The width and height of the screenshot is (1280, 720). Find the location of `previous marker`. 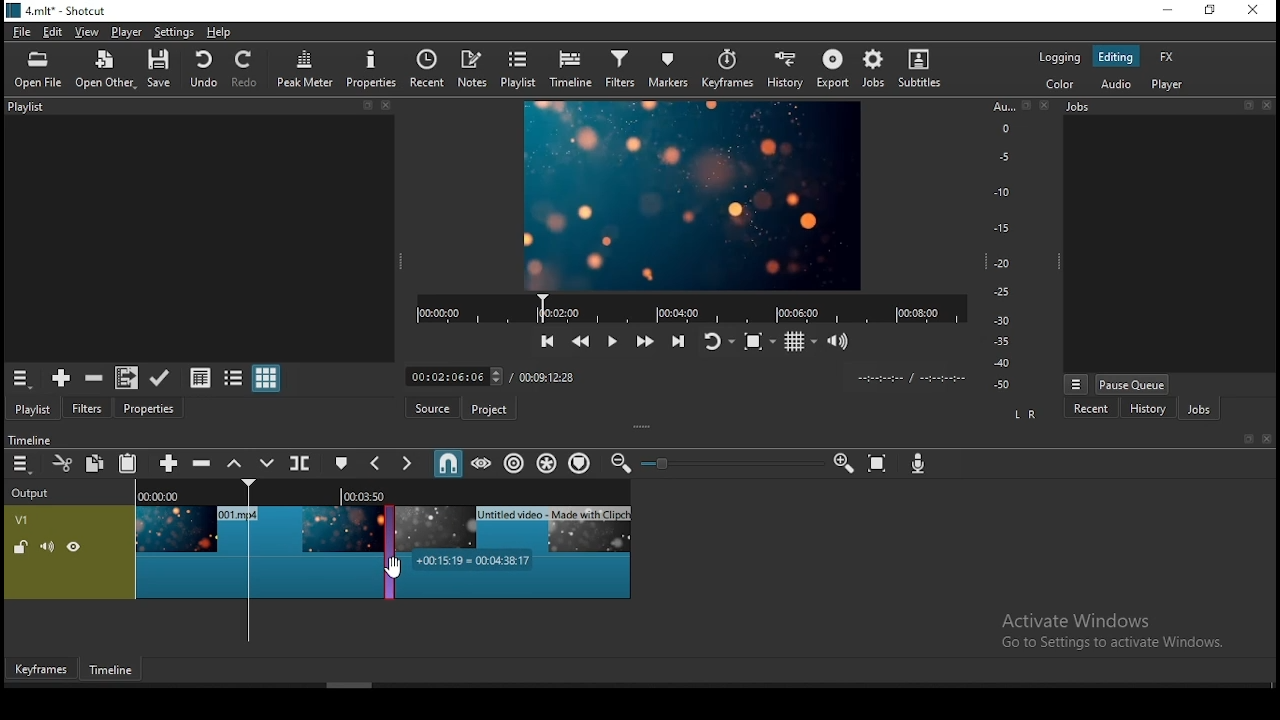

previous marker is located at coordinates (375, 464).